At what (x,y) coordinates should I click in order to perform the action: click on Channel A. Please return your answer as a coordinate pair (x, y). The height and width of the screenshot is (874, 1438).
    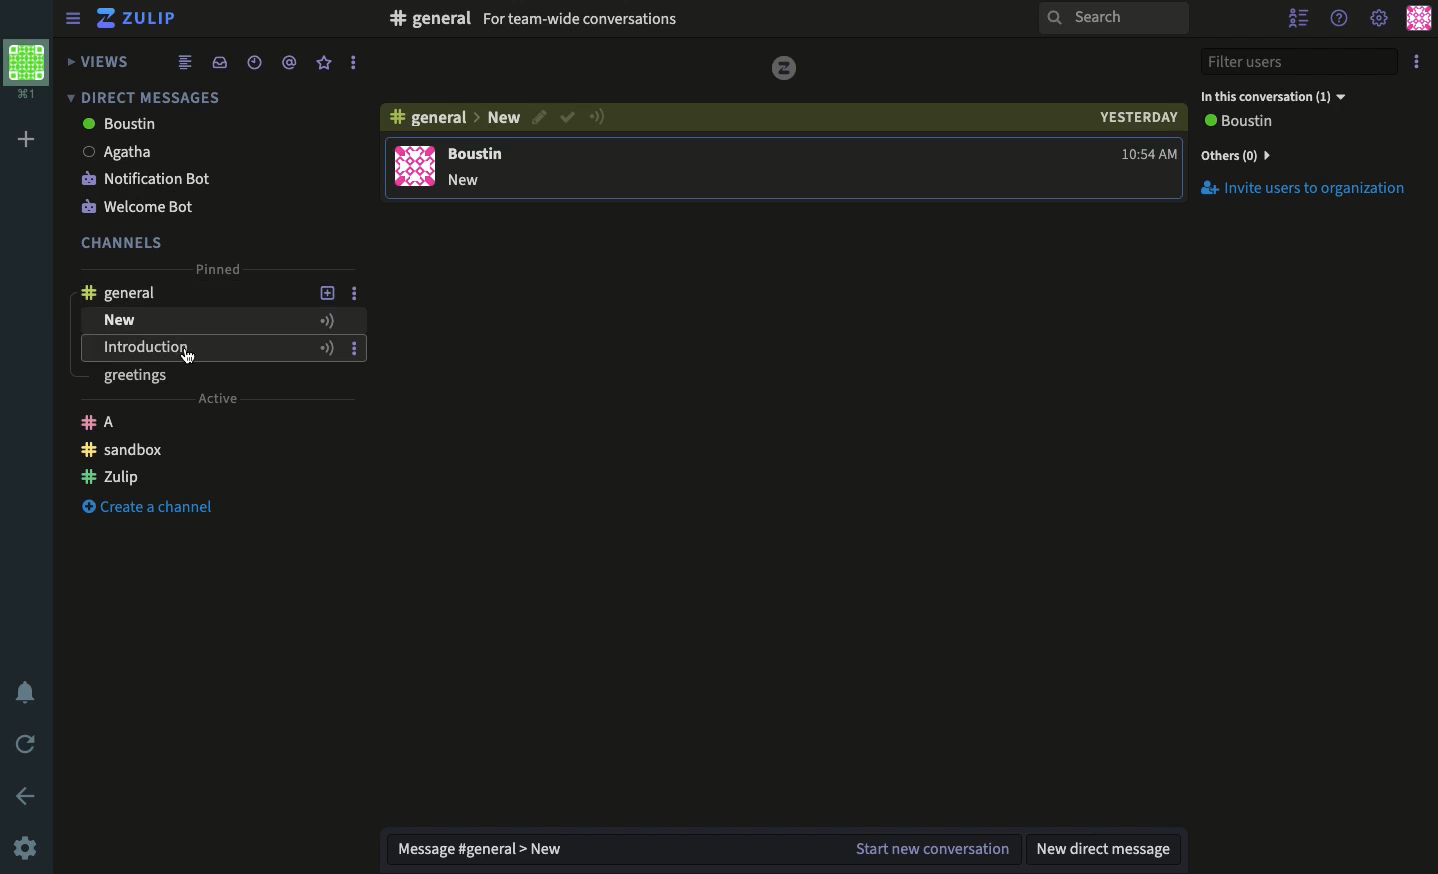
    Looking at the image, I should click on (211, 425).